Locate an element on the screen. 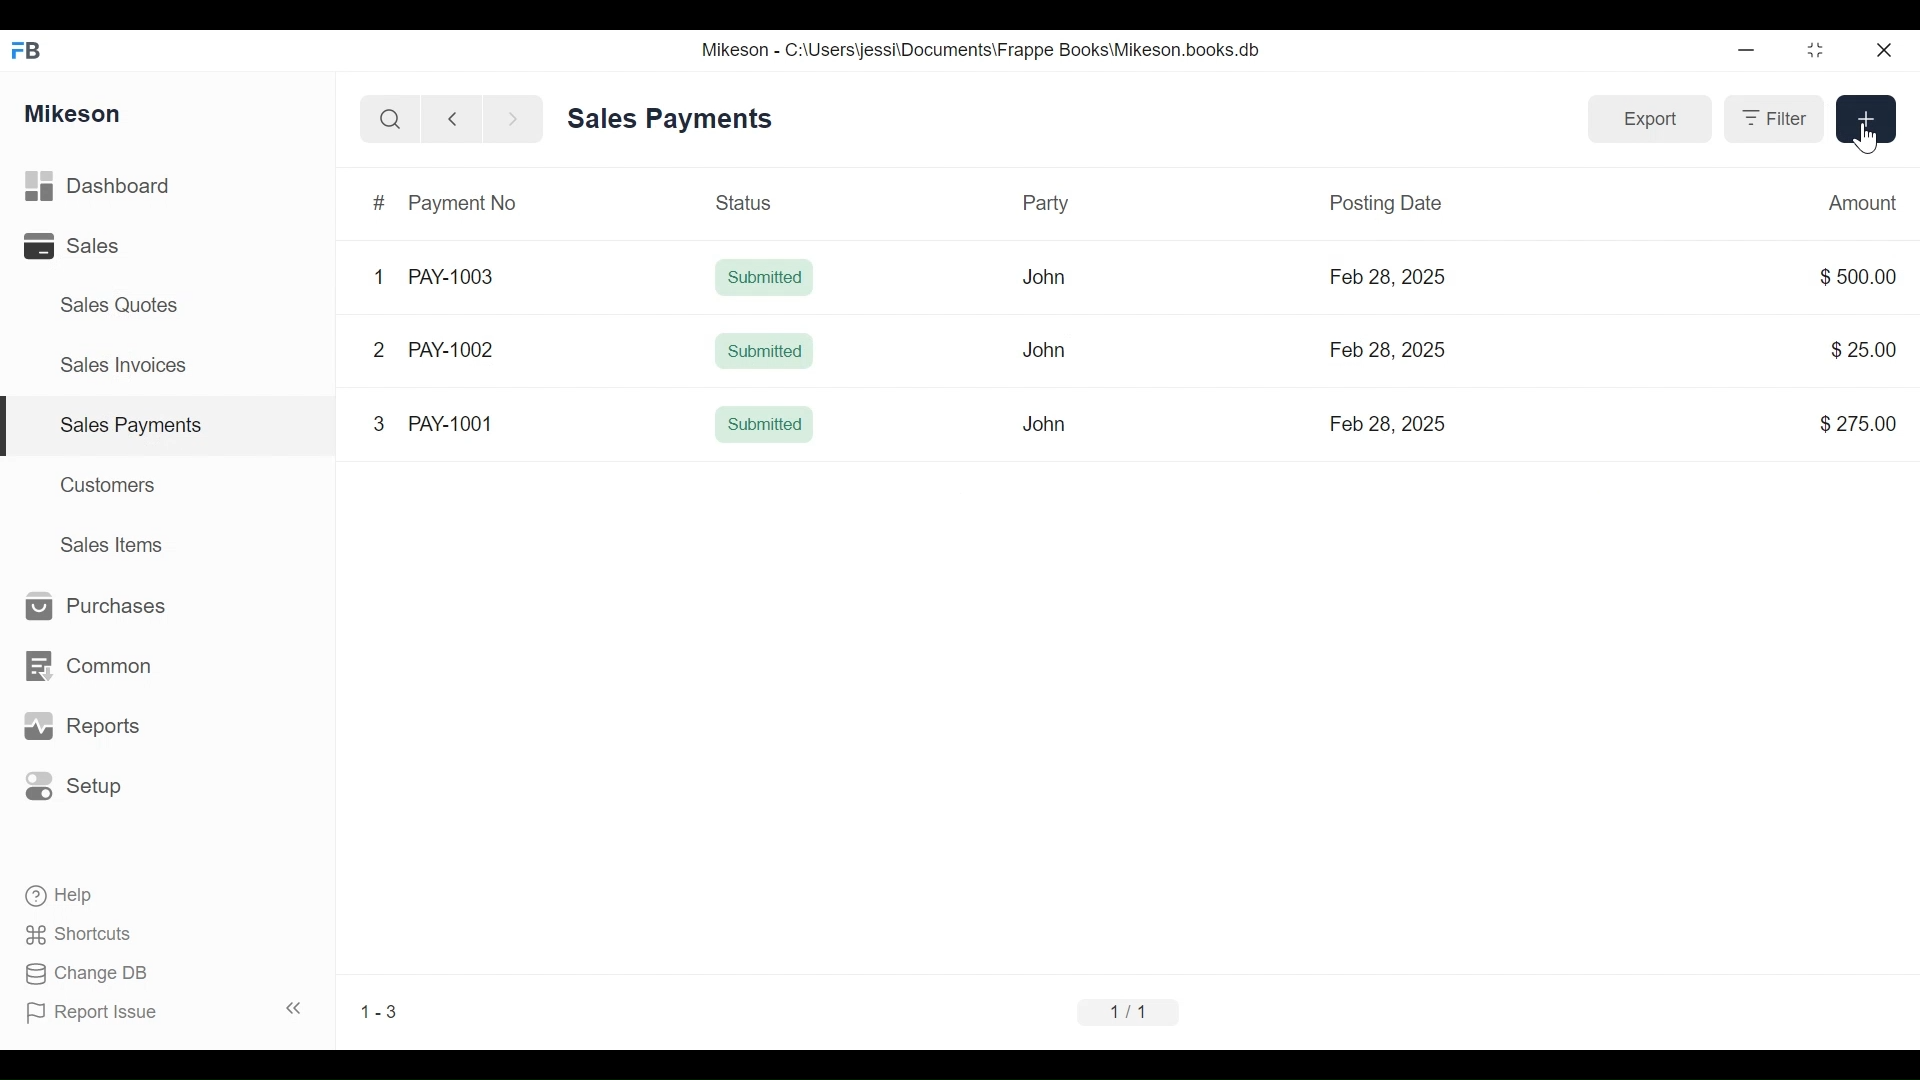  3 is located at coordinates (380, 425).